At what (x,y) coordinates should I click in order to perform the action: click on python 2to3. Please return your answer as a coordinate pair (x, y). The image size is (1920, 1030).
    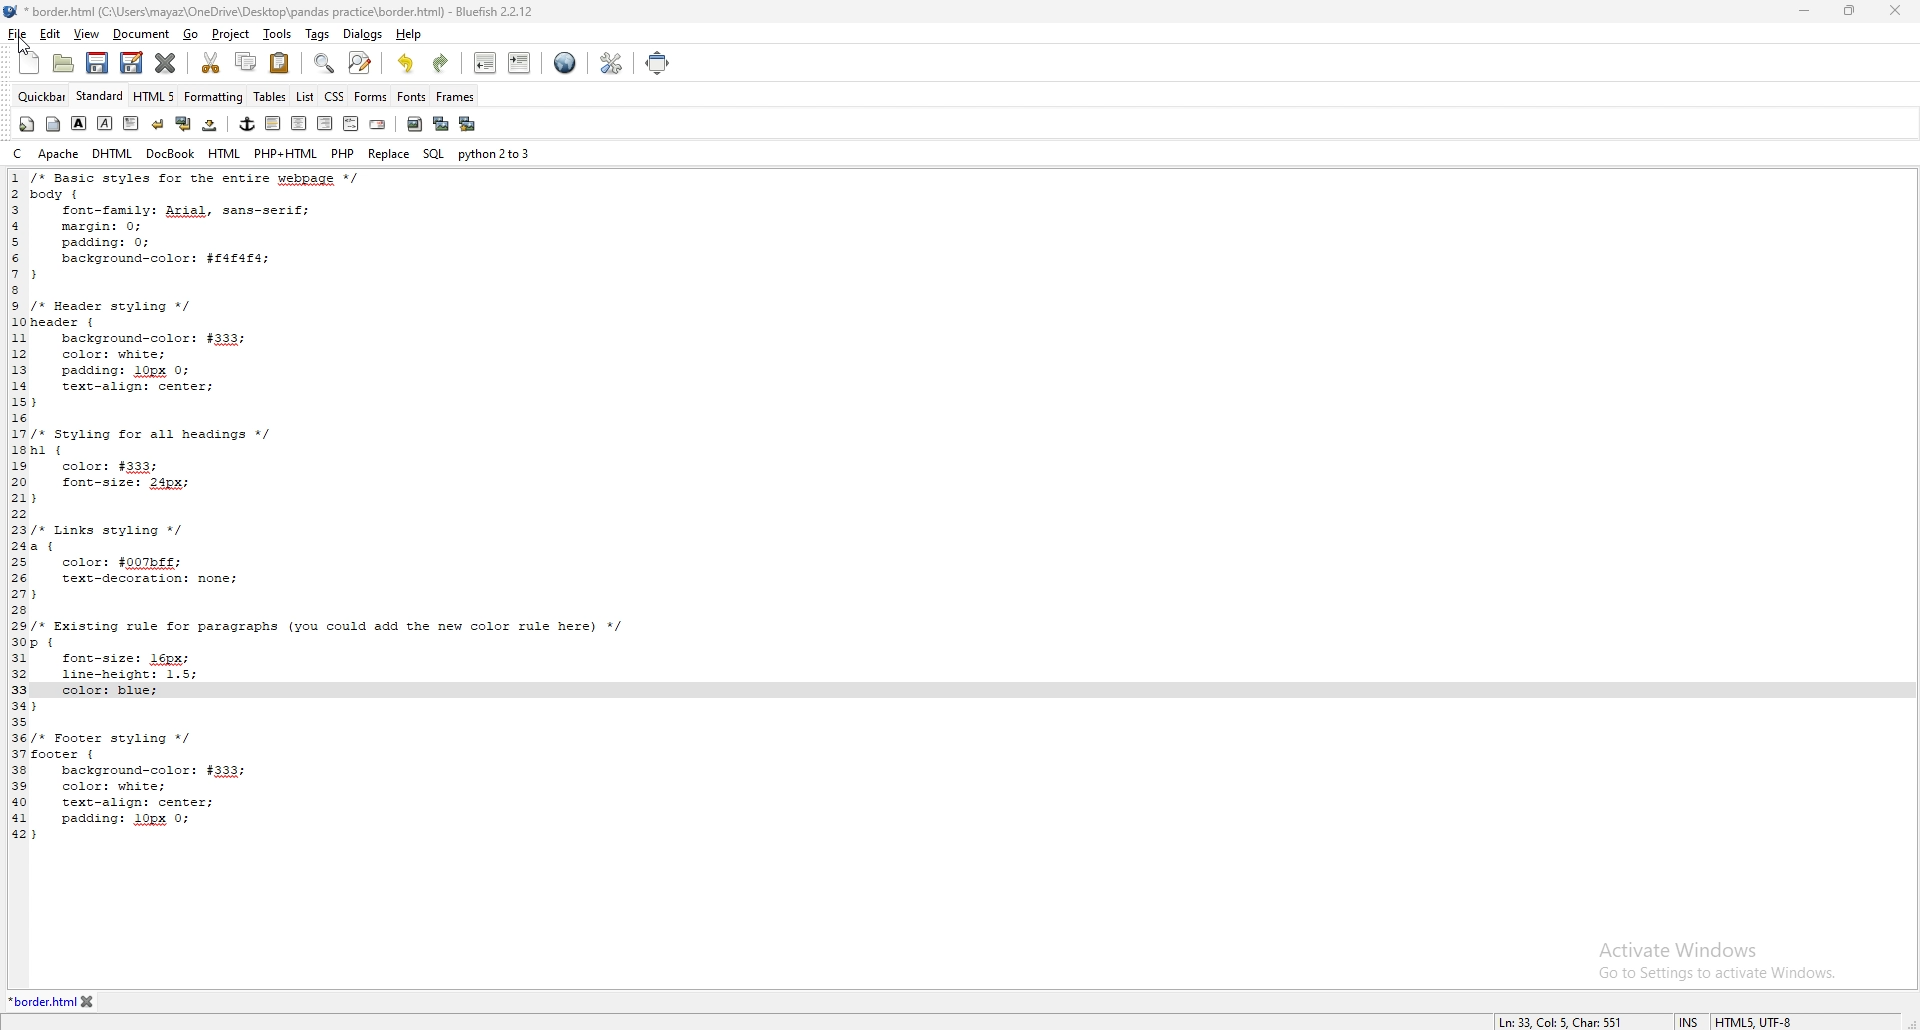
    Looking at the image, I should click on (494, 153).